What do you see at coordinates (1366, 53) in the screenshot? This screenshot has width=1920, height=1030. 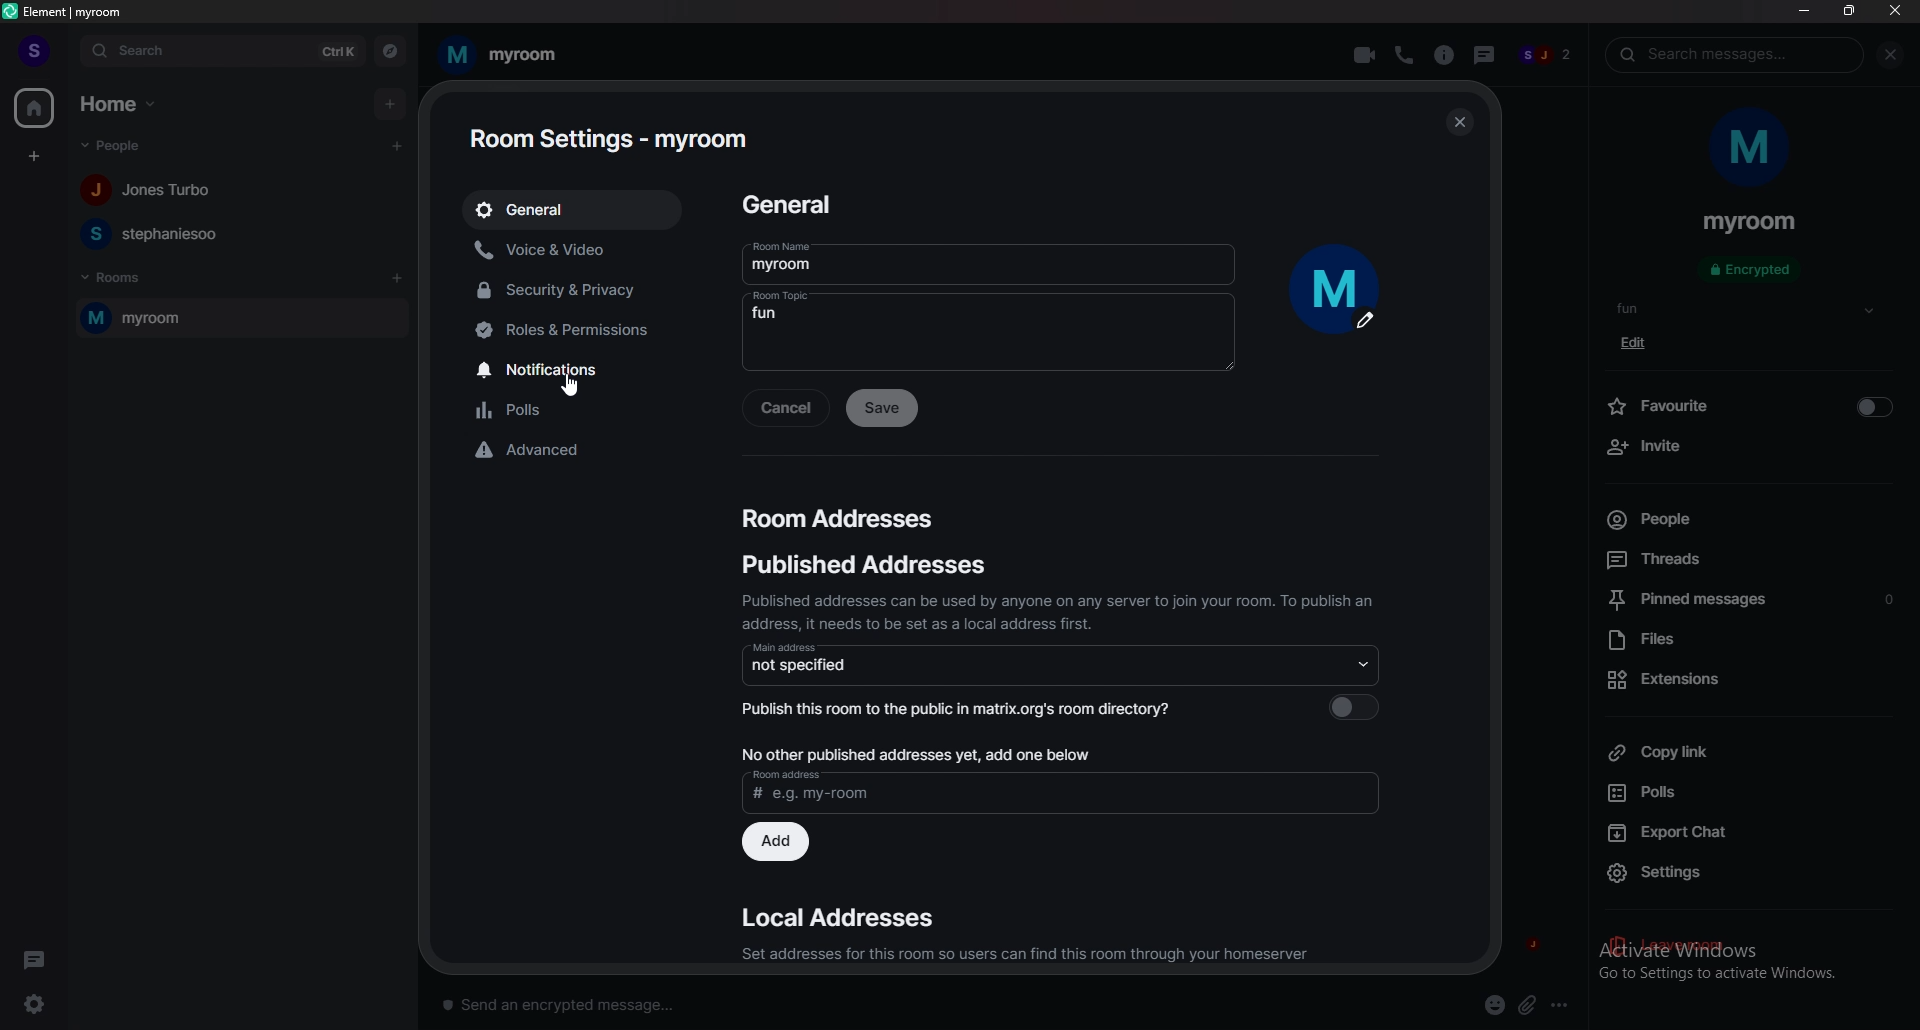 I see `video call` at bounding box center [1366, 53].